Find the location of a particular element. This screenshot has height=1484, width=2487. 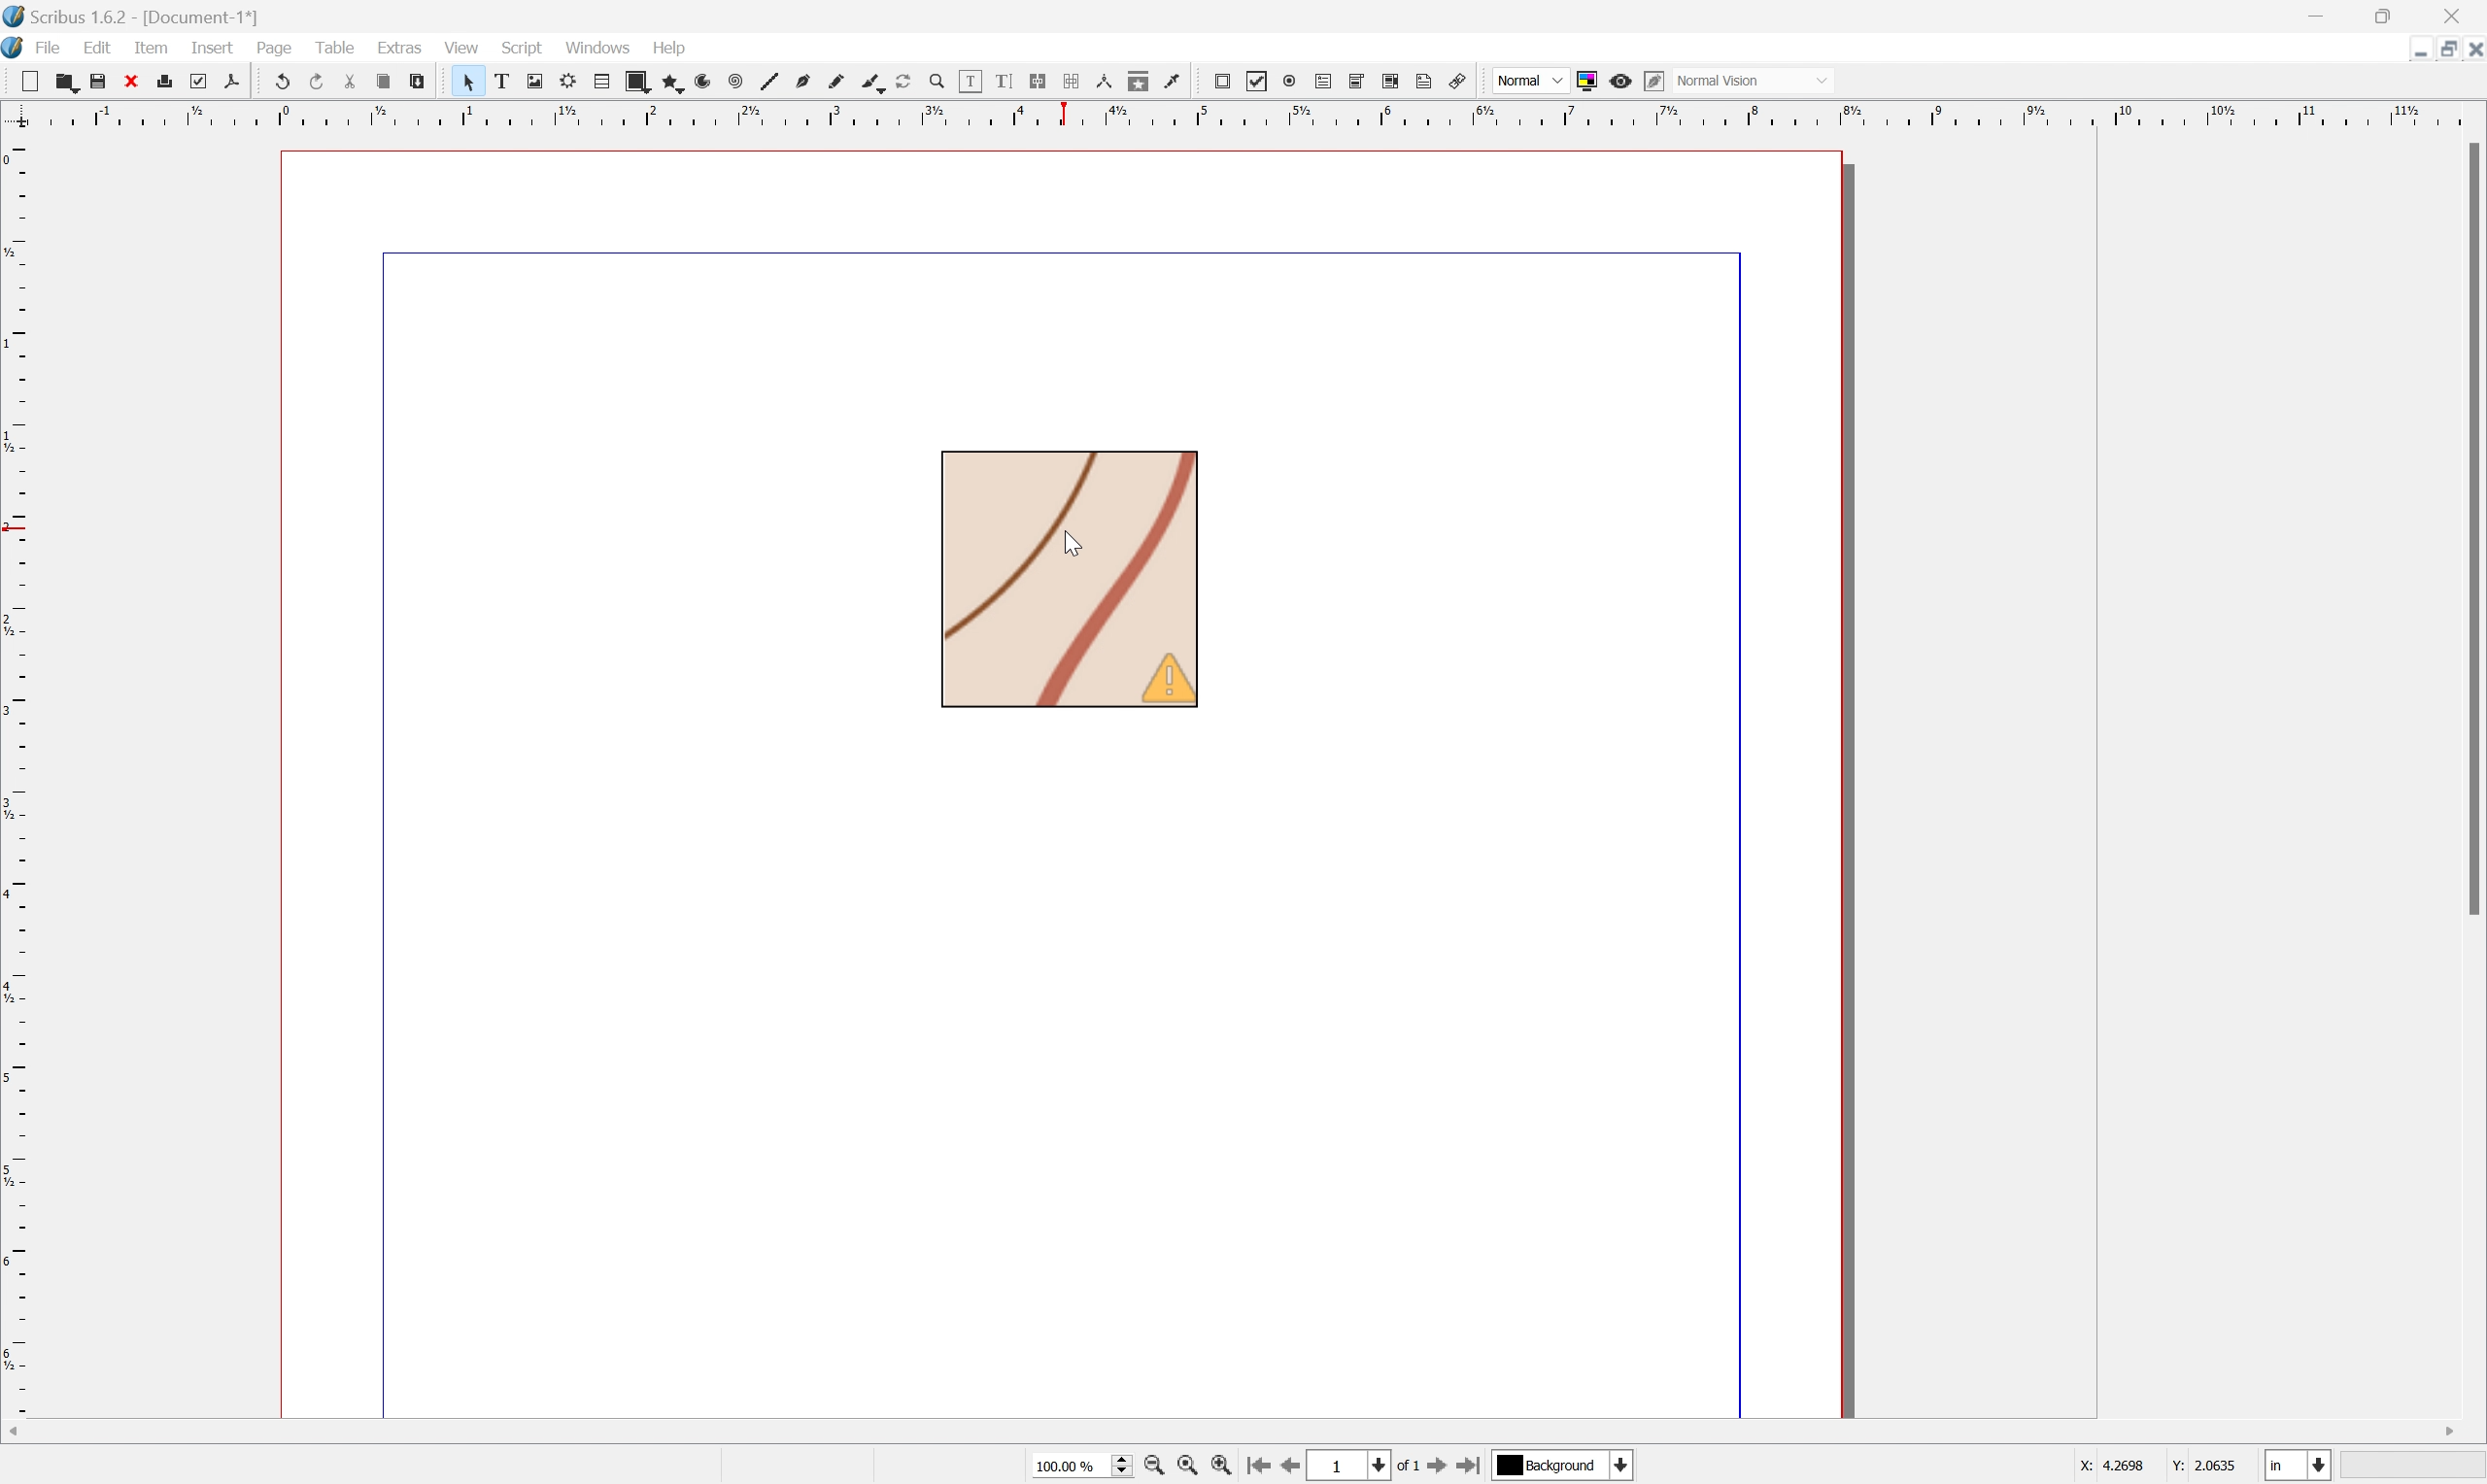

Shape is located at coordinates (643, 83).